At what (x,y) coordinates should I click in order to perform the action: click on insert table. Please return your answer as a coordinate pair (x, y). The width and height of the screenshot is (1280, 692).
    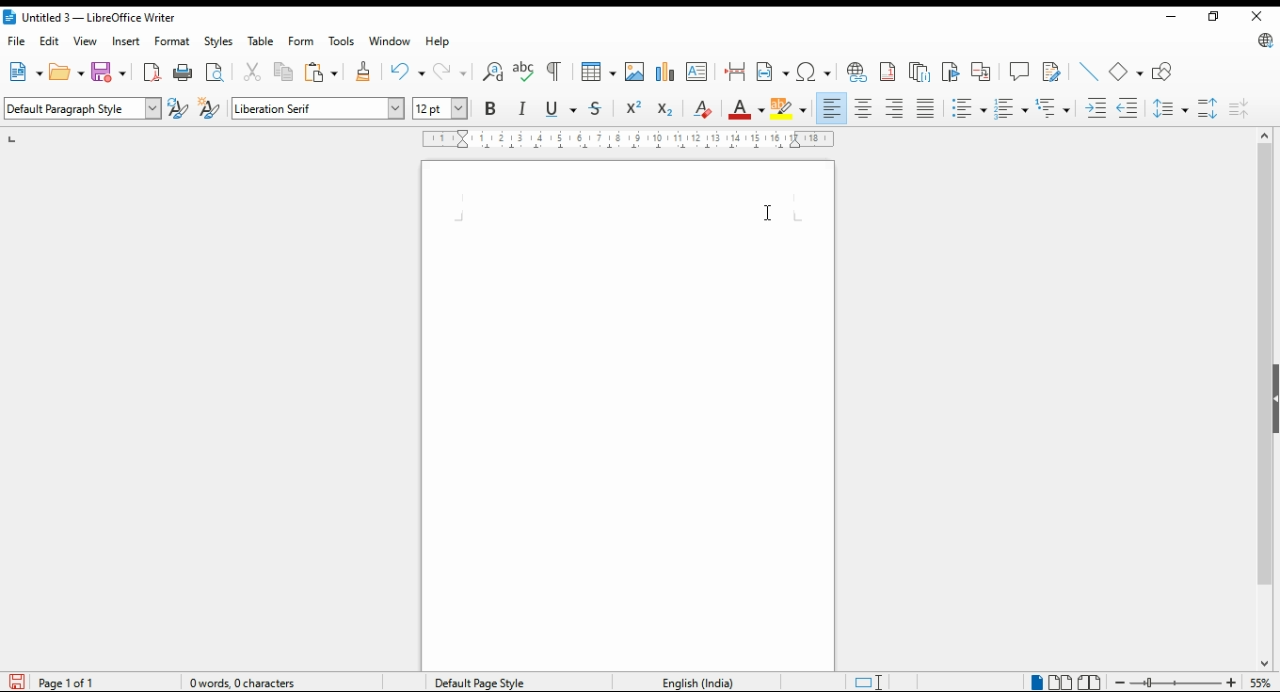
    Looking at the image, I should click on (599, 71).